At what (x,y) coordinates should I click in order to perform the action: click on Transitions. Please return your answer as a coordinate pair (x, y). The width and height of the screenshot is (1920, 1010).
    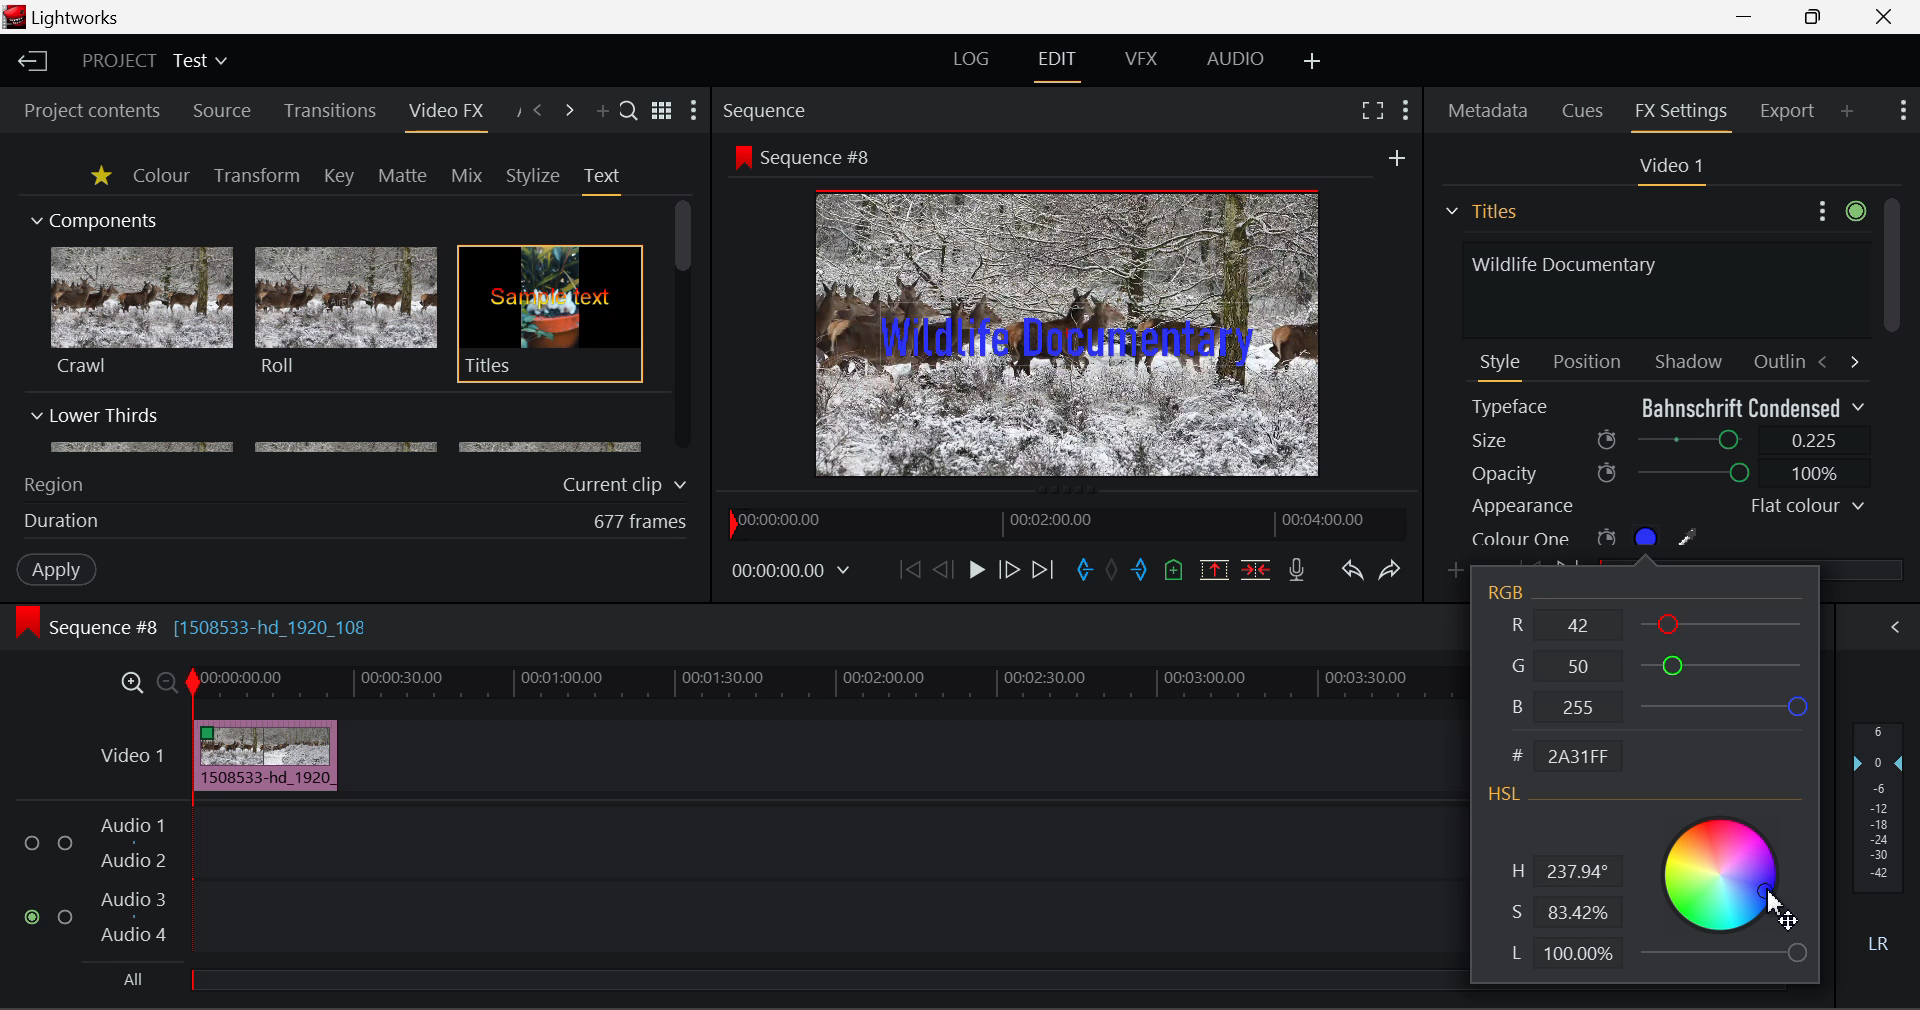
    Looking at the image, I should click on (330, 111).